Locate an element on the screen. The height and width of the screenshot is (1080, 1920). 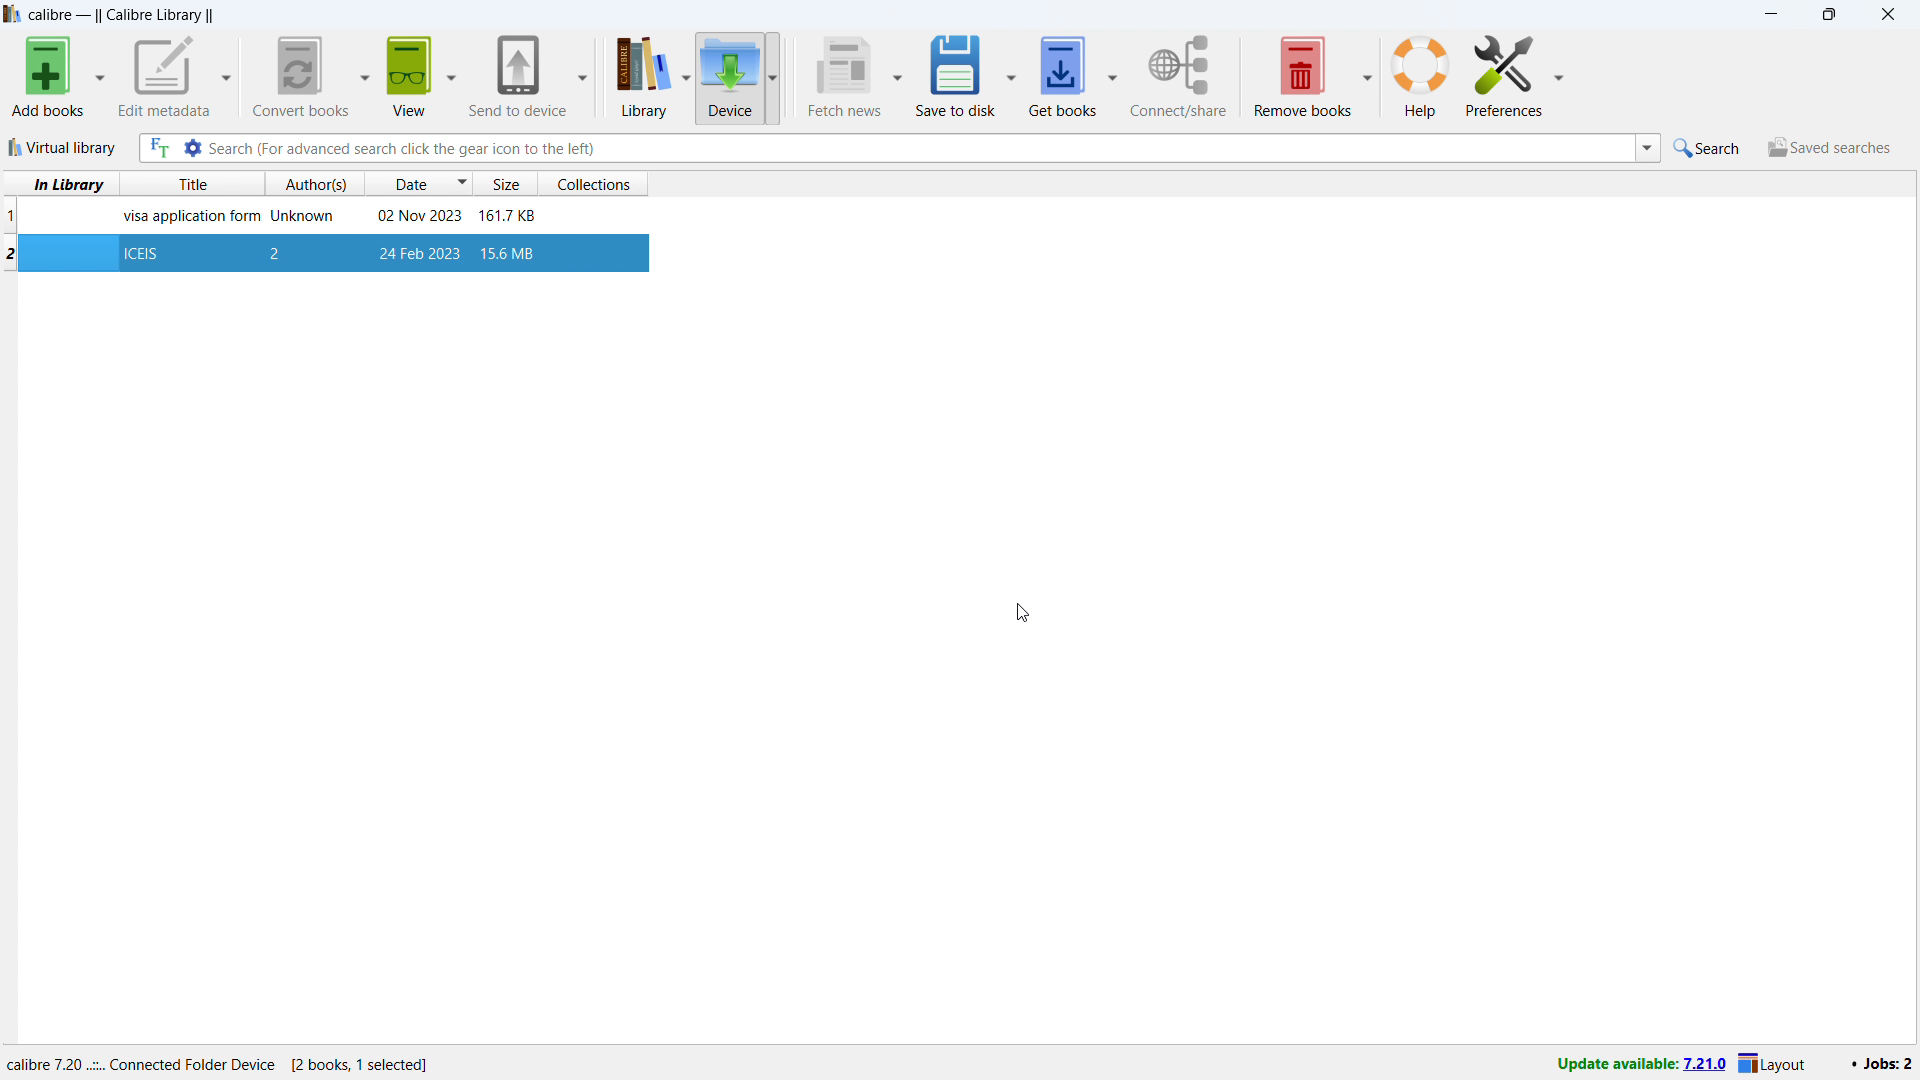
save to disk is located at coordinates (954, 75).